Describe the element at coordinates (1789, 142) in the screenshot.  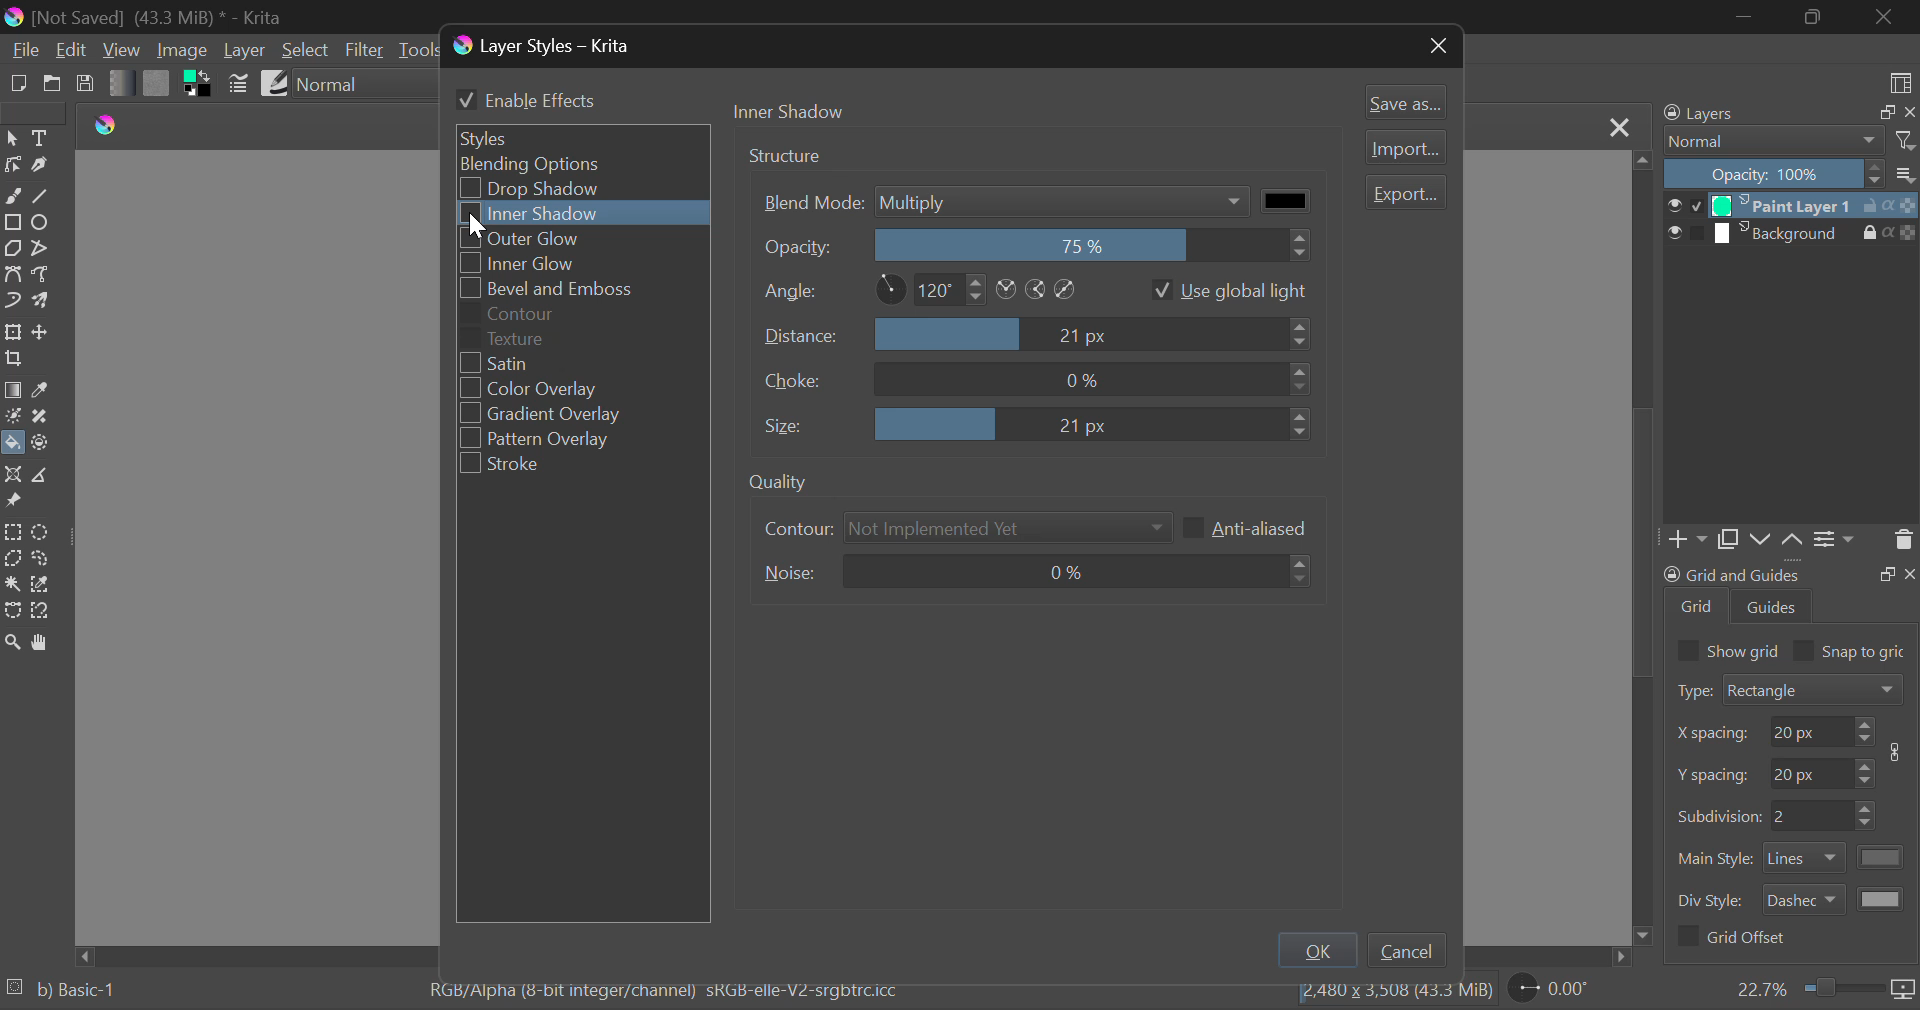
I see `Blending Modes` at that location.